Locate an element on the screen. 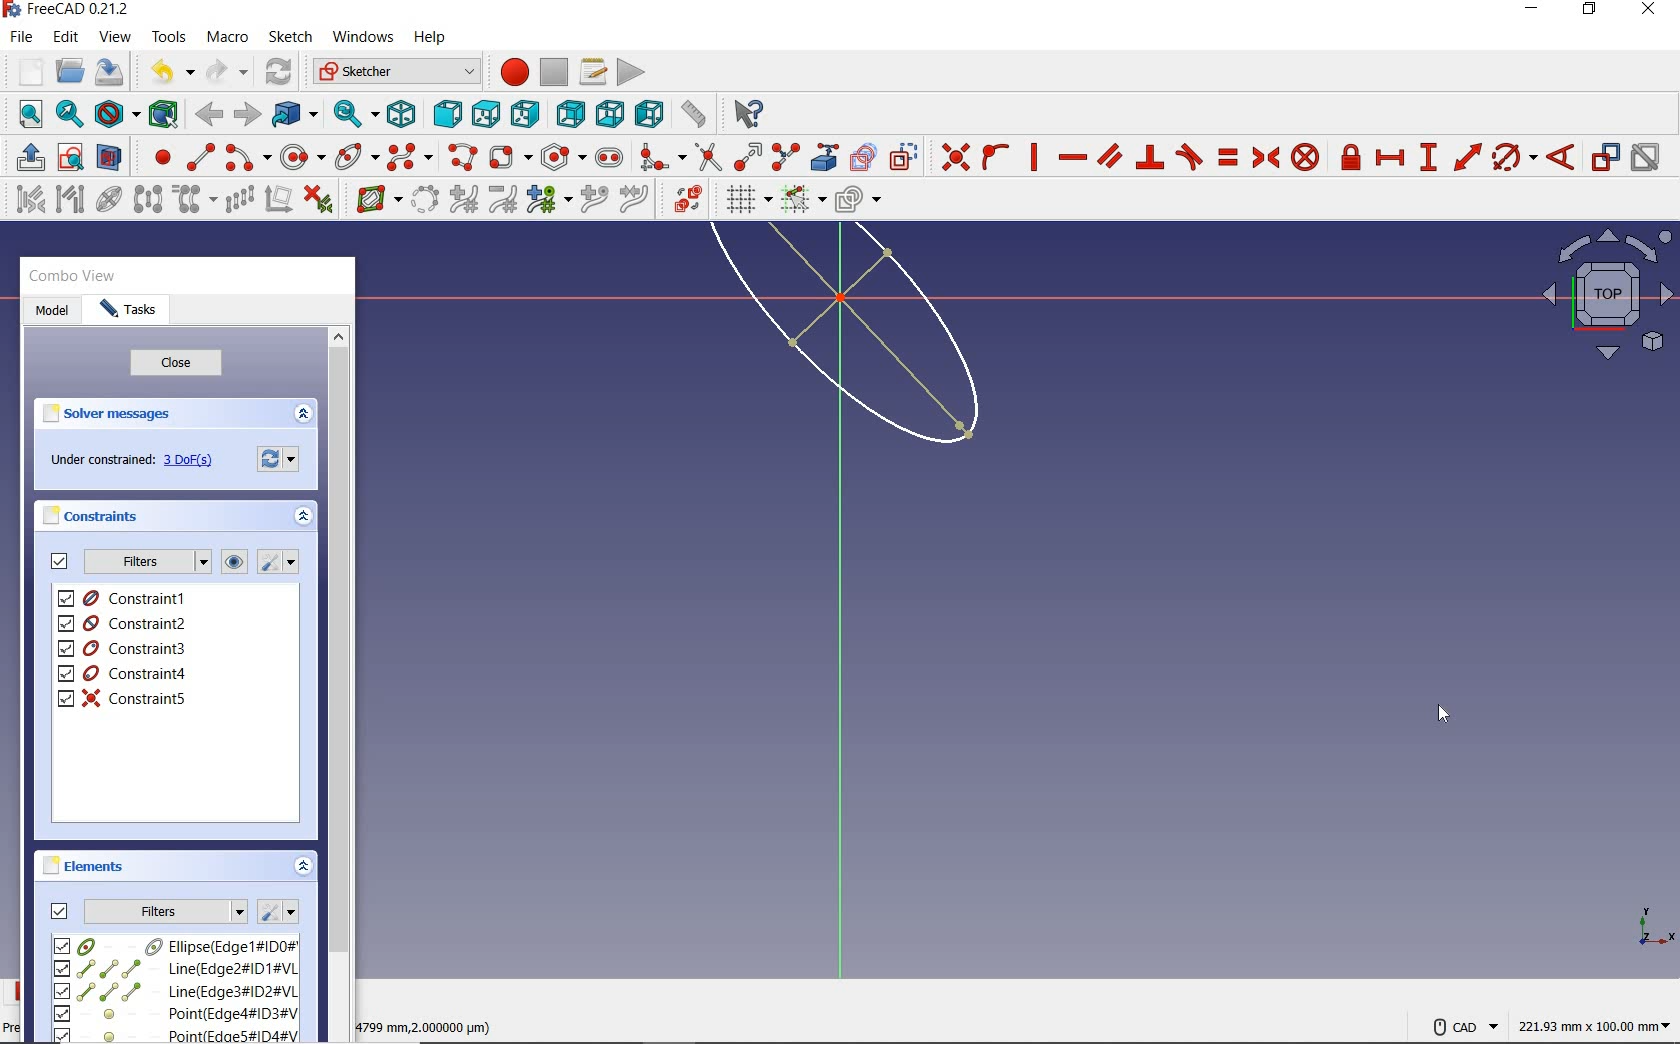 The image size is (1680, 1044). toggle snap is located at coordinates (802, 198).